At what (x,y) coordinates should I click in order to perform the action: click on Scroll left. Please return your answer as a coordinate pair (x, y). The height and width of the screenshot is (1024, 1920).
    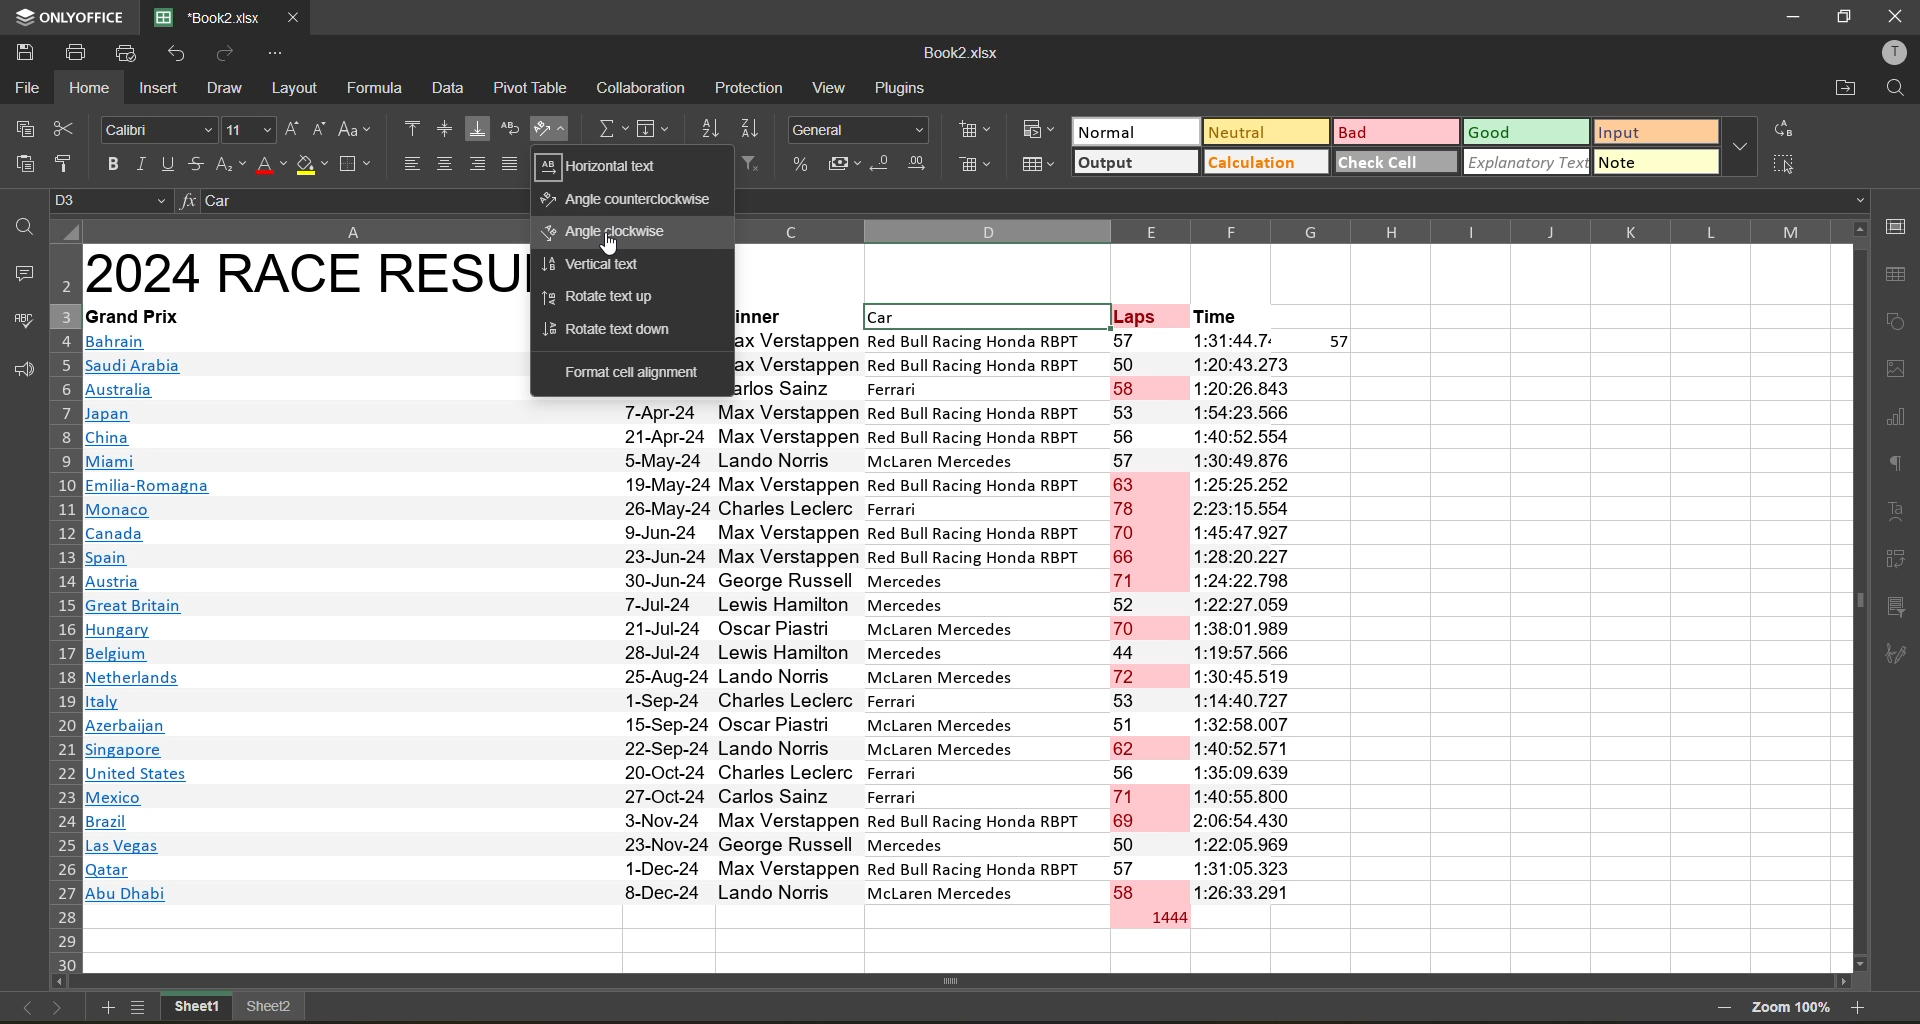
    Looking at the image, I should click on (62, 982).